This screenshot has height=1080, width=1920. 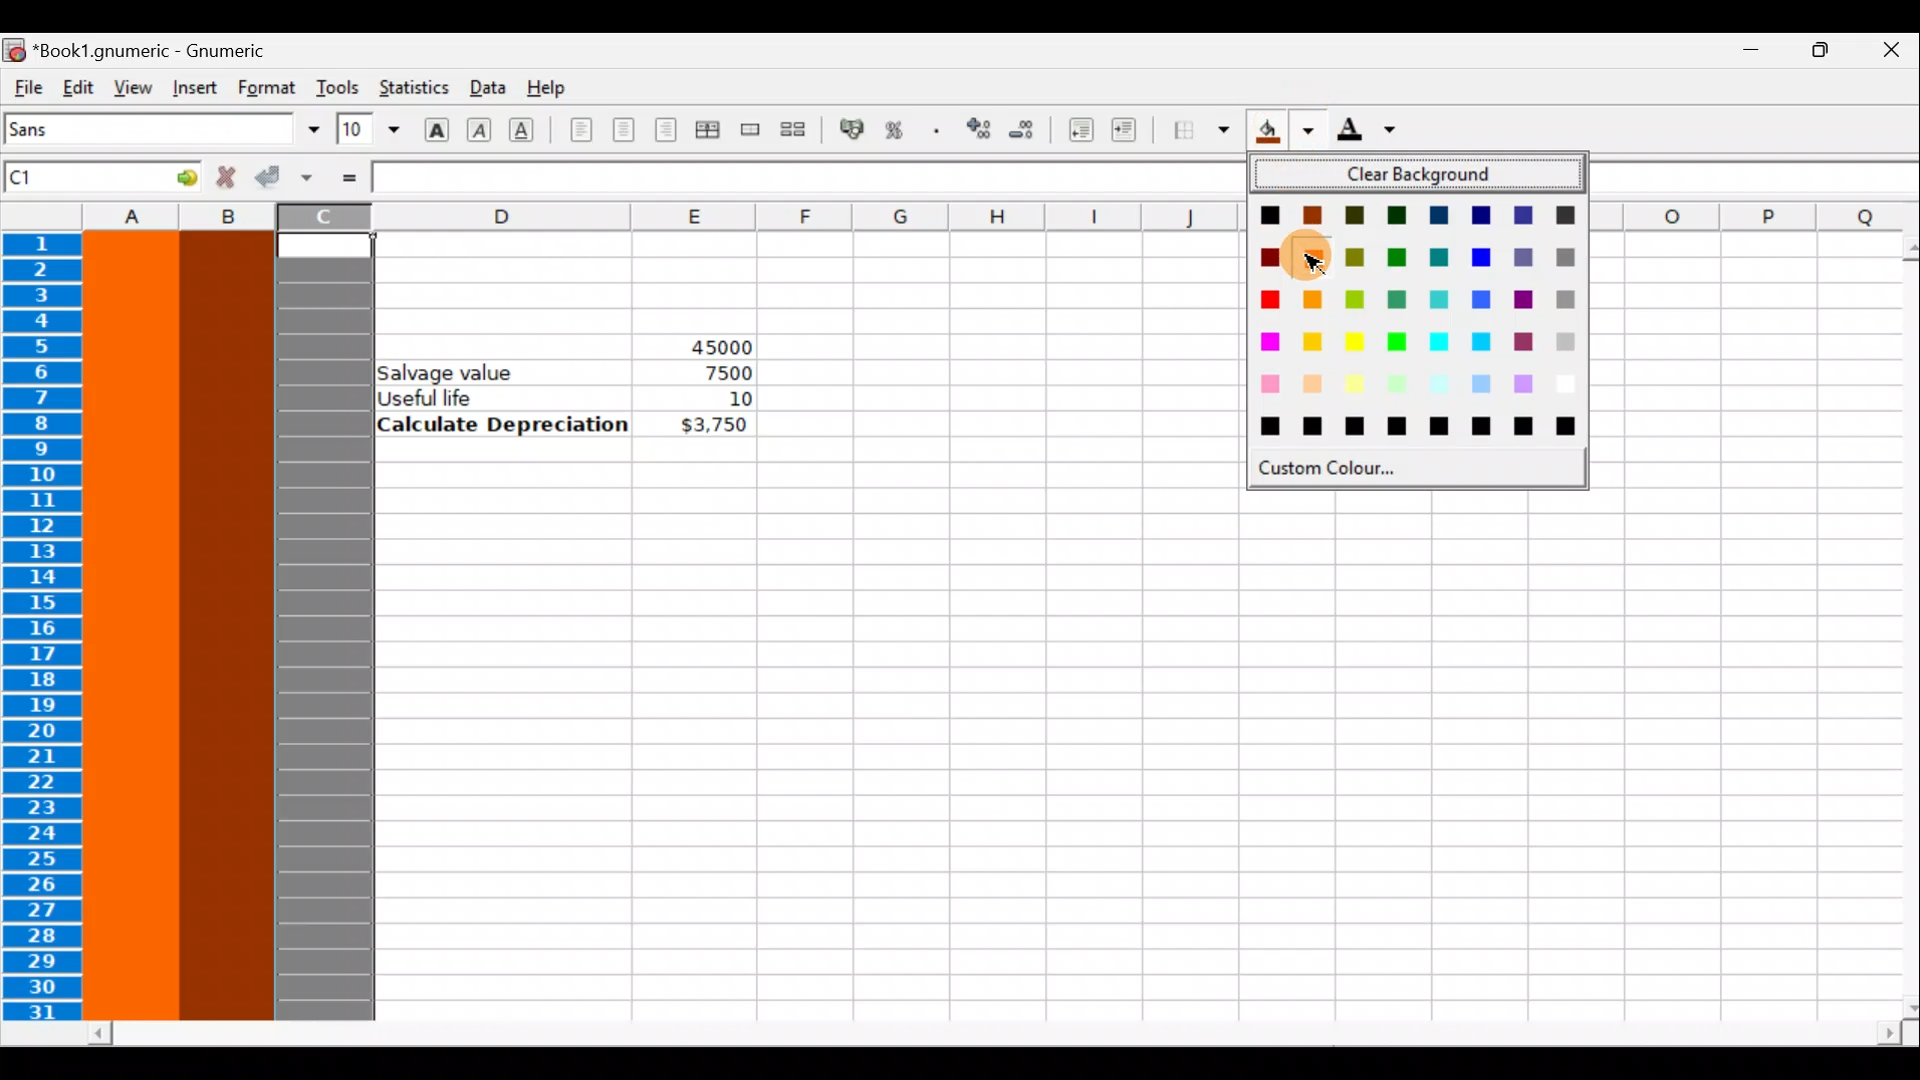 What do you see at coordinates (703, 343) in the screenshot?
I see `45000` at bounding box center [703, 343].